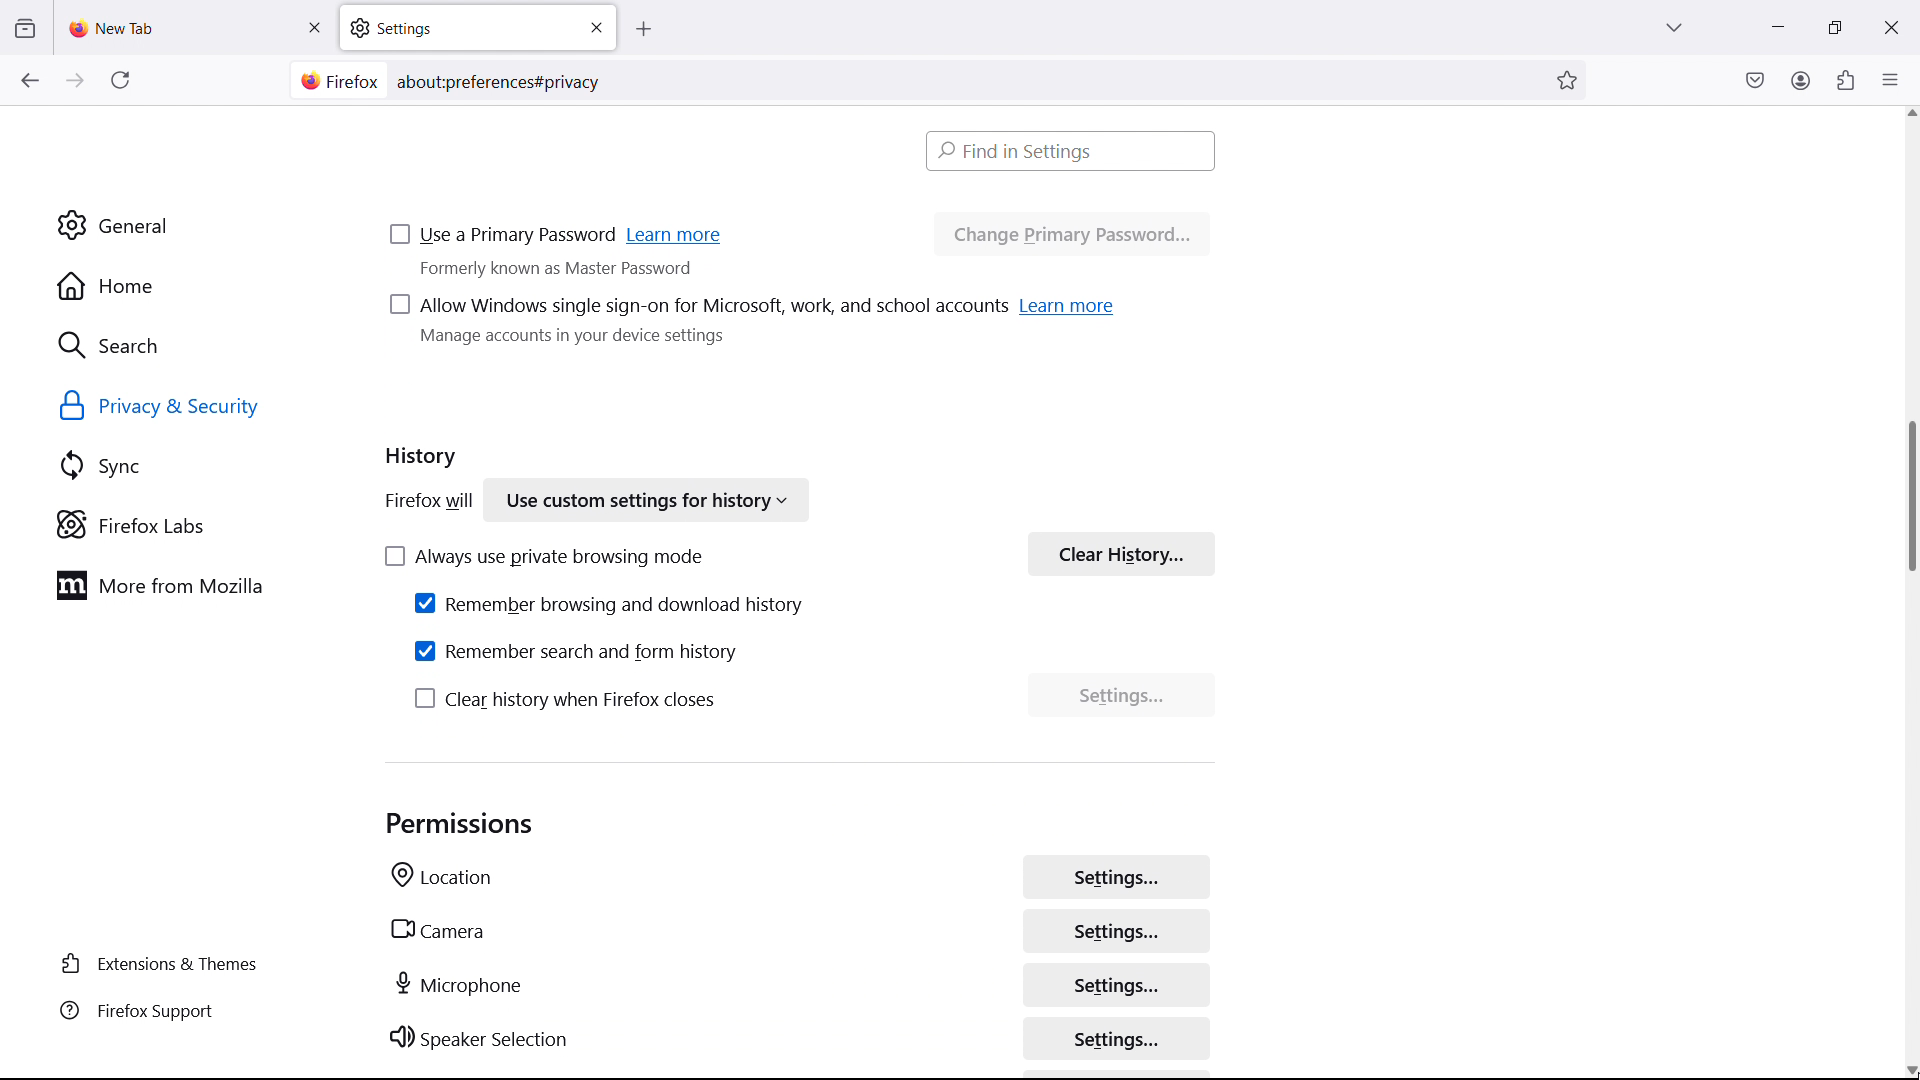 This screenshot has width=1920, height=1080. I want to click on microphone permission settings, so click(1116, 980).